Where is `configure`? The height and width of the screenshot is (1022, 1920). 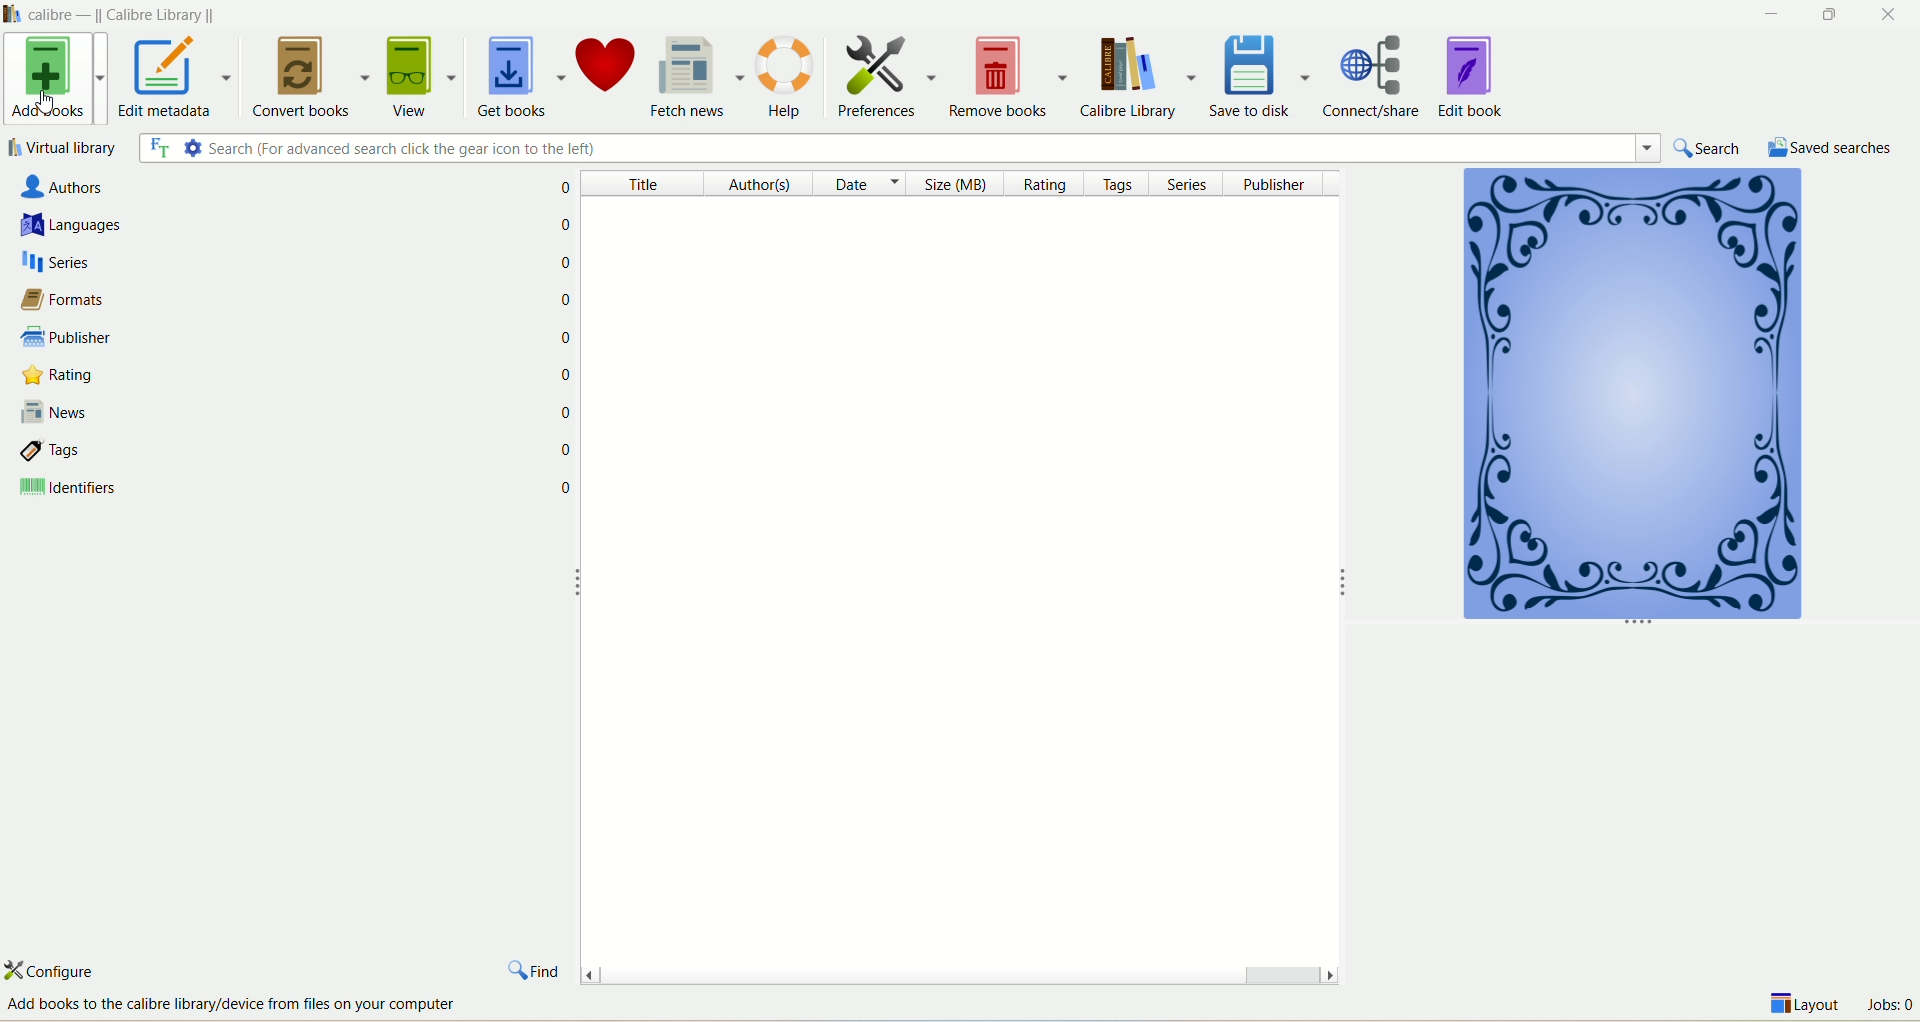 configure is located at coordinates (67, 971).